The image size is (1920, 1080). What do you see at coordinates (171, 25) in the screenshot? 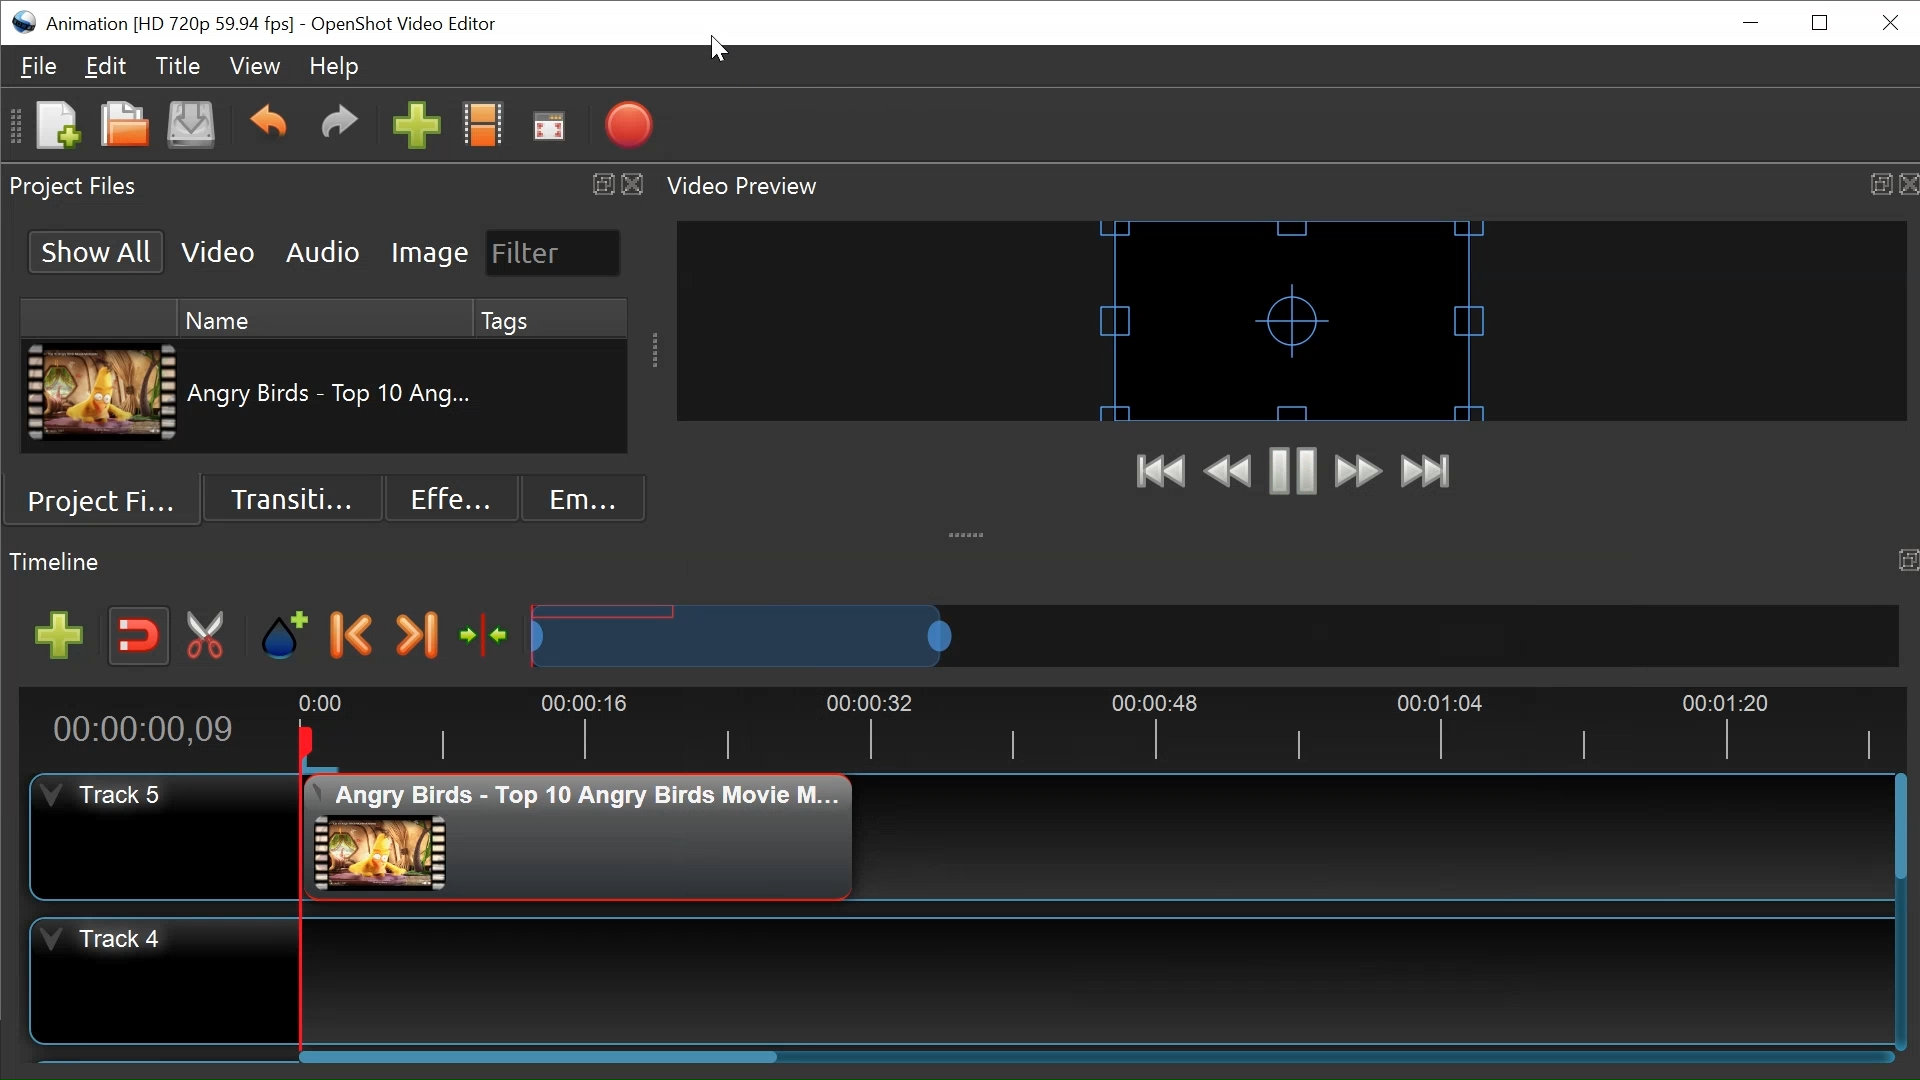
I see `Project Name` at bounding box center [171, 25].